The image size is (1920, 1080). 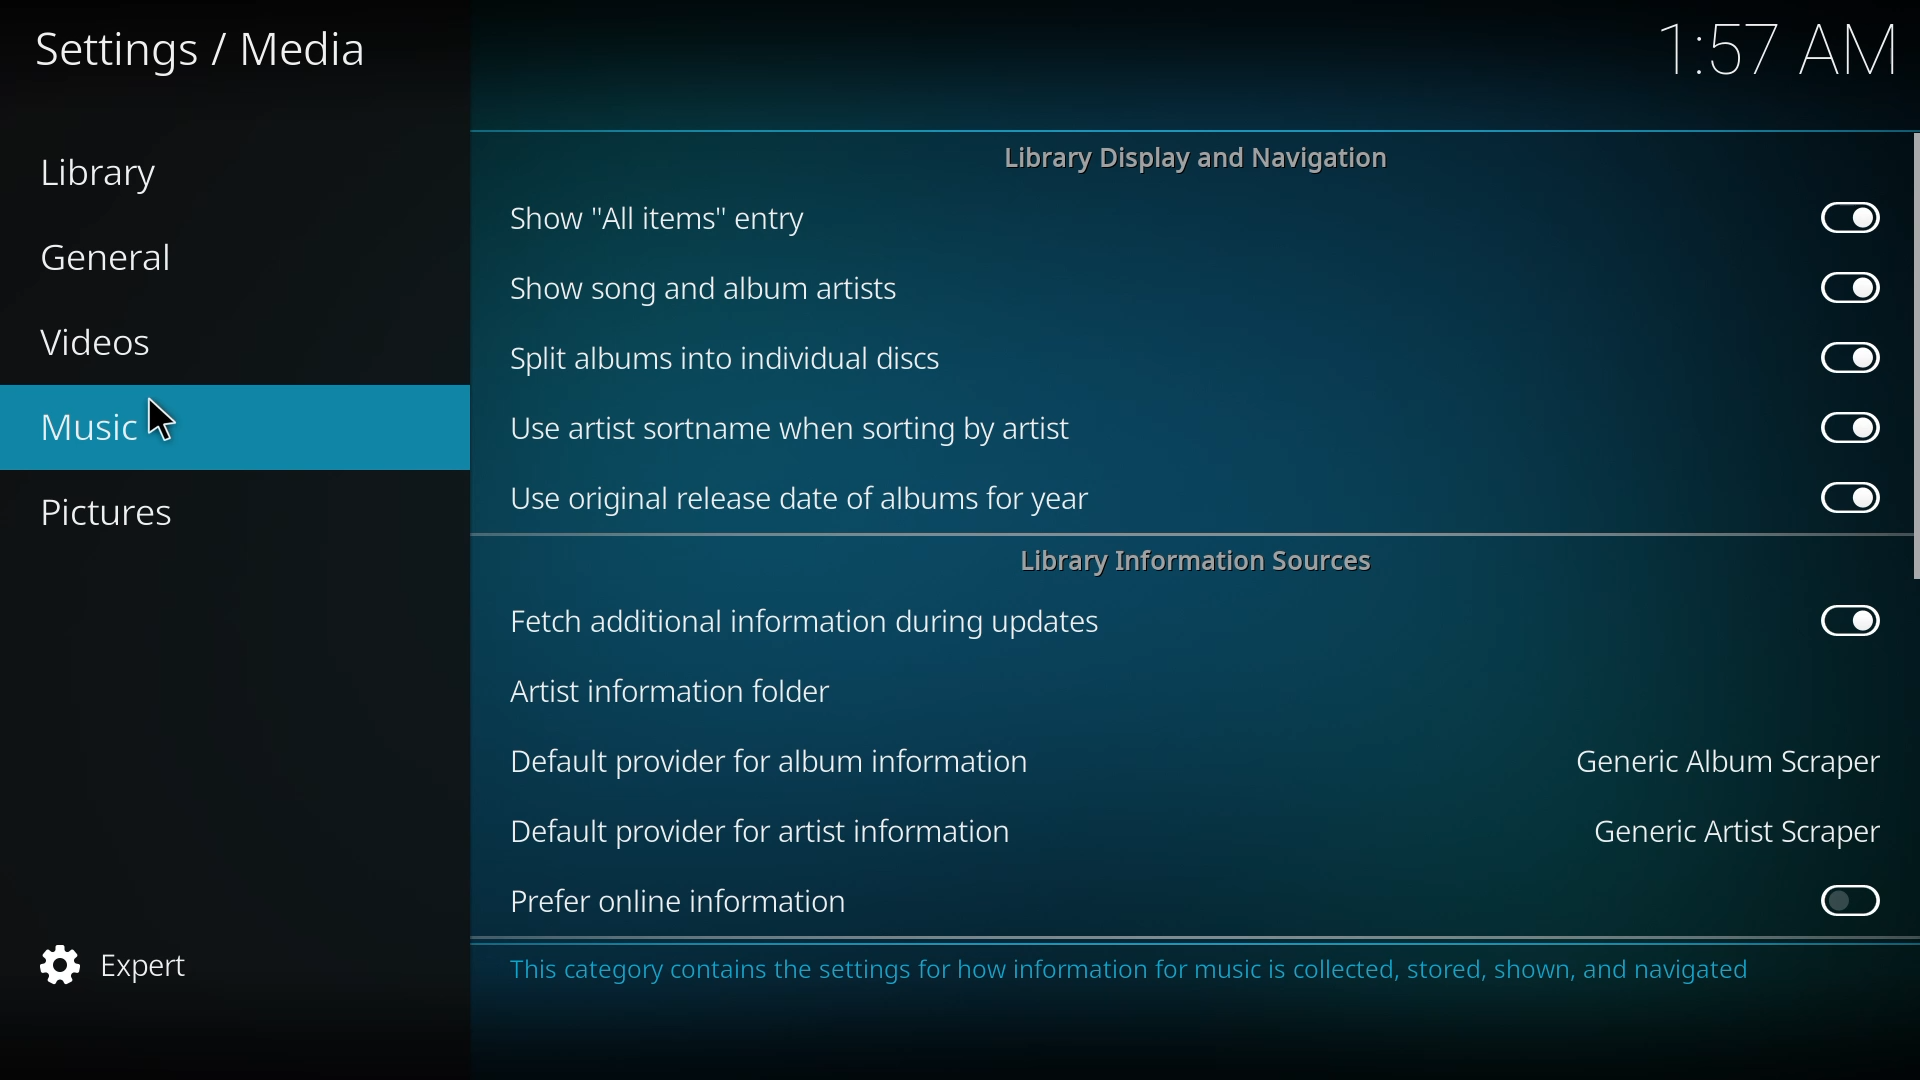 What do you see at coordinates (1840, 286) in the screenshot?
I see `enabled` at bounding box center [1840, 286].